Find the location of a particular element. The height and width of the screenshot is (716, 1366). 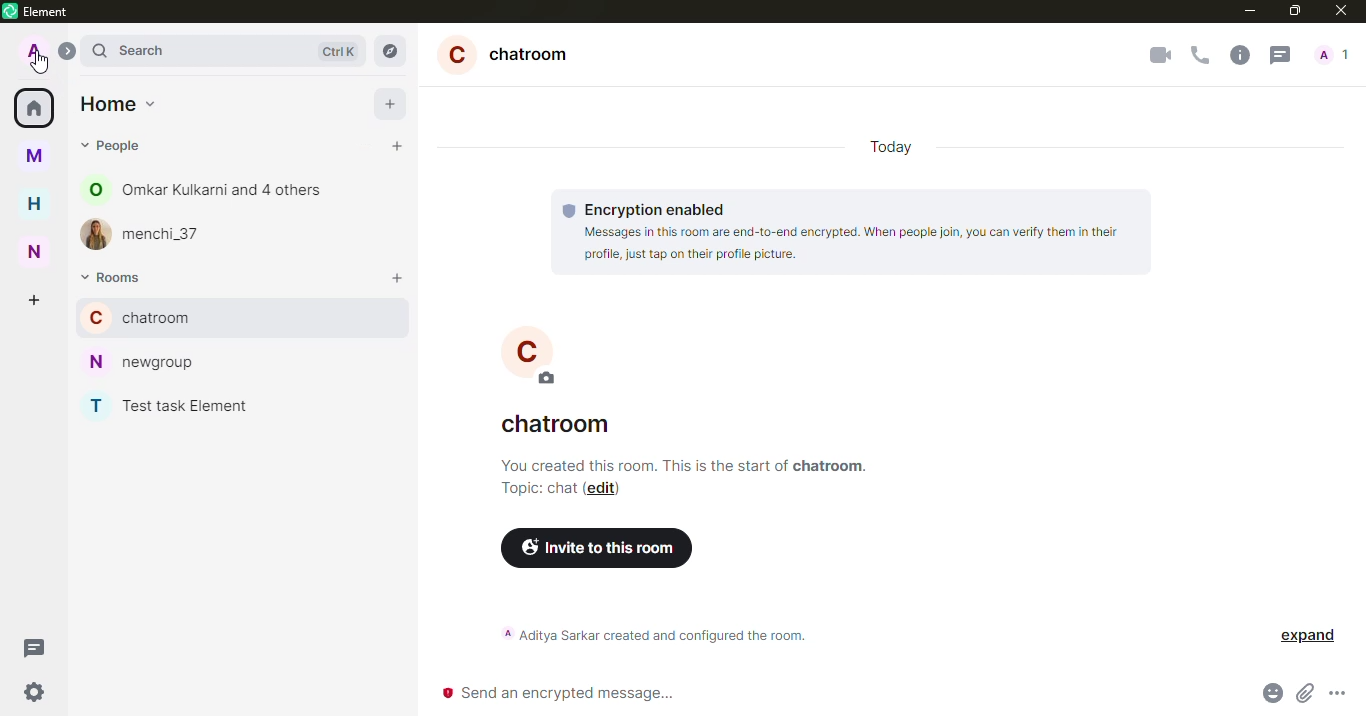

info is located at coordinates (1239, 54).